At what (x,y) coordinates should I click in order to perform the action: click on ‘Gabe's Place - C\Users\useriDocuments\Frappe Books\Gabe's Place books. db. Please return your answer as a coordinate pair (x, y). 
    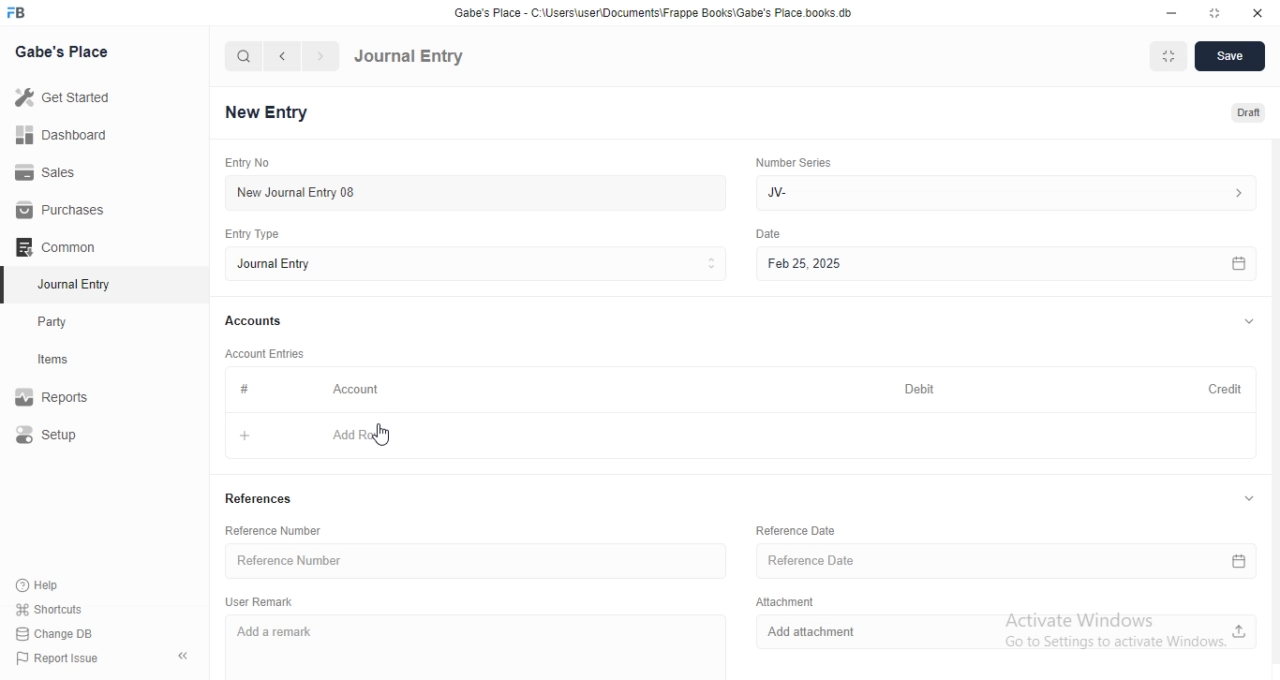
    Looking at the image, I should click on (650, 10).